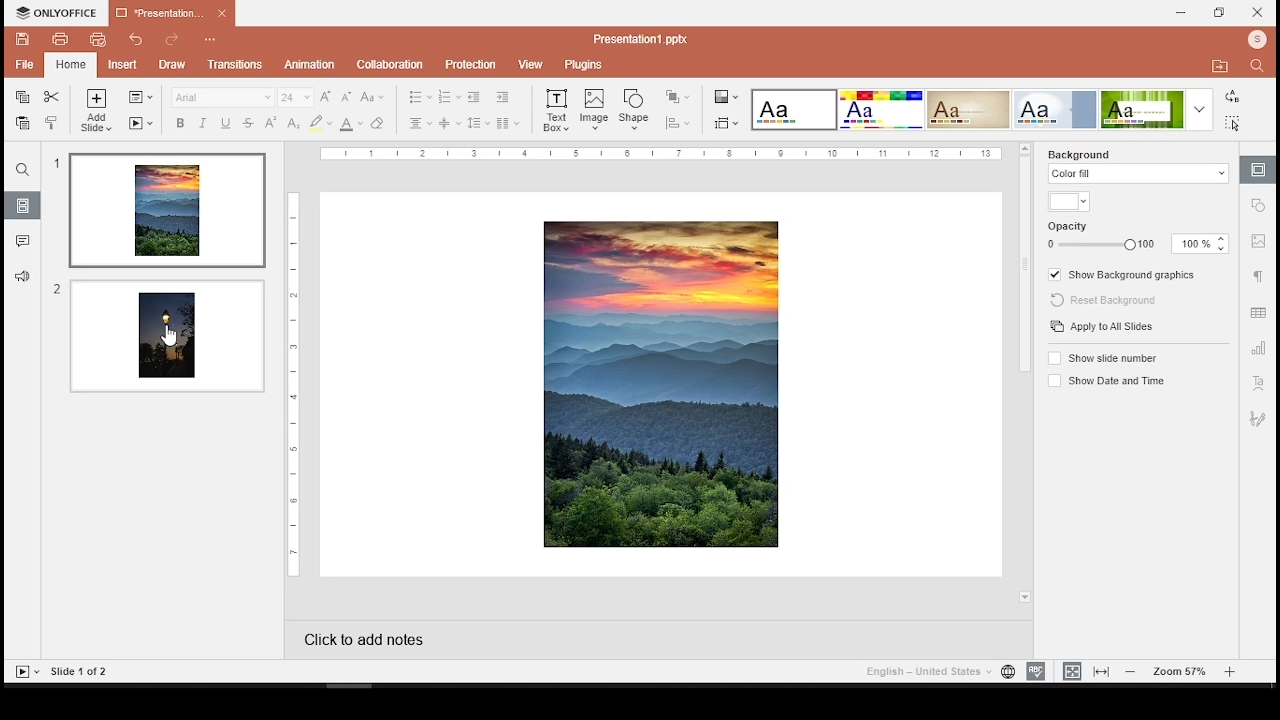  Describe the element at coordinates (725, 126) in the screenshot. I see `change slide size` at that location.